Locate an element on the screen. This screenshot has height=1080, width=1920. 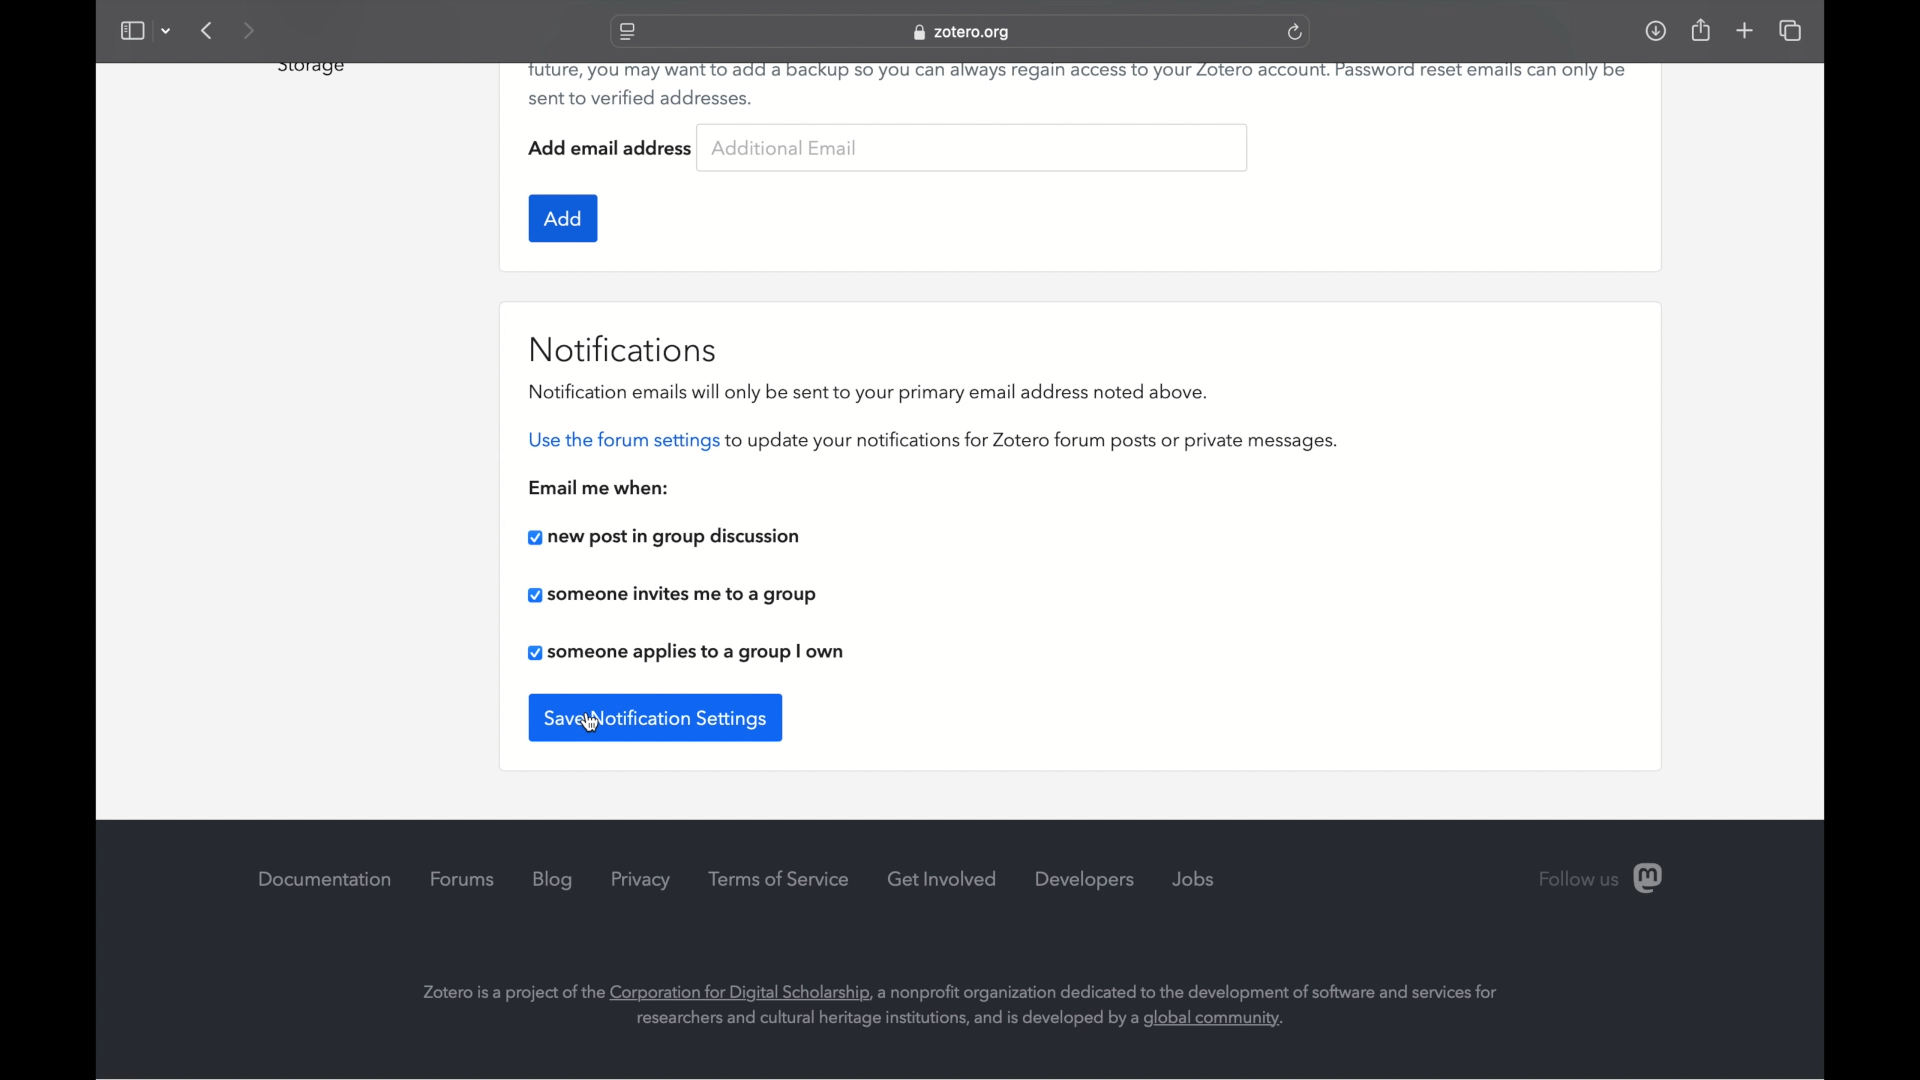
get involved is located at coordinates (943, 879).